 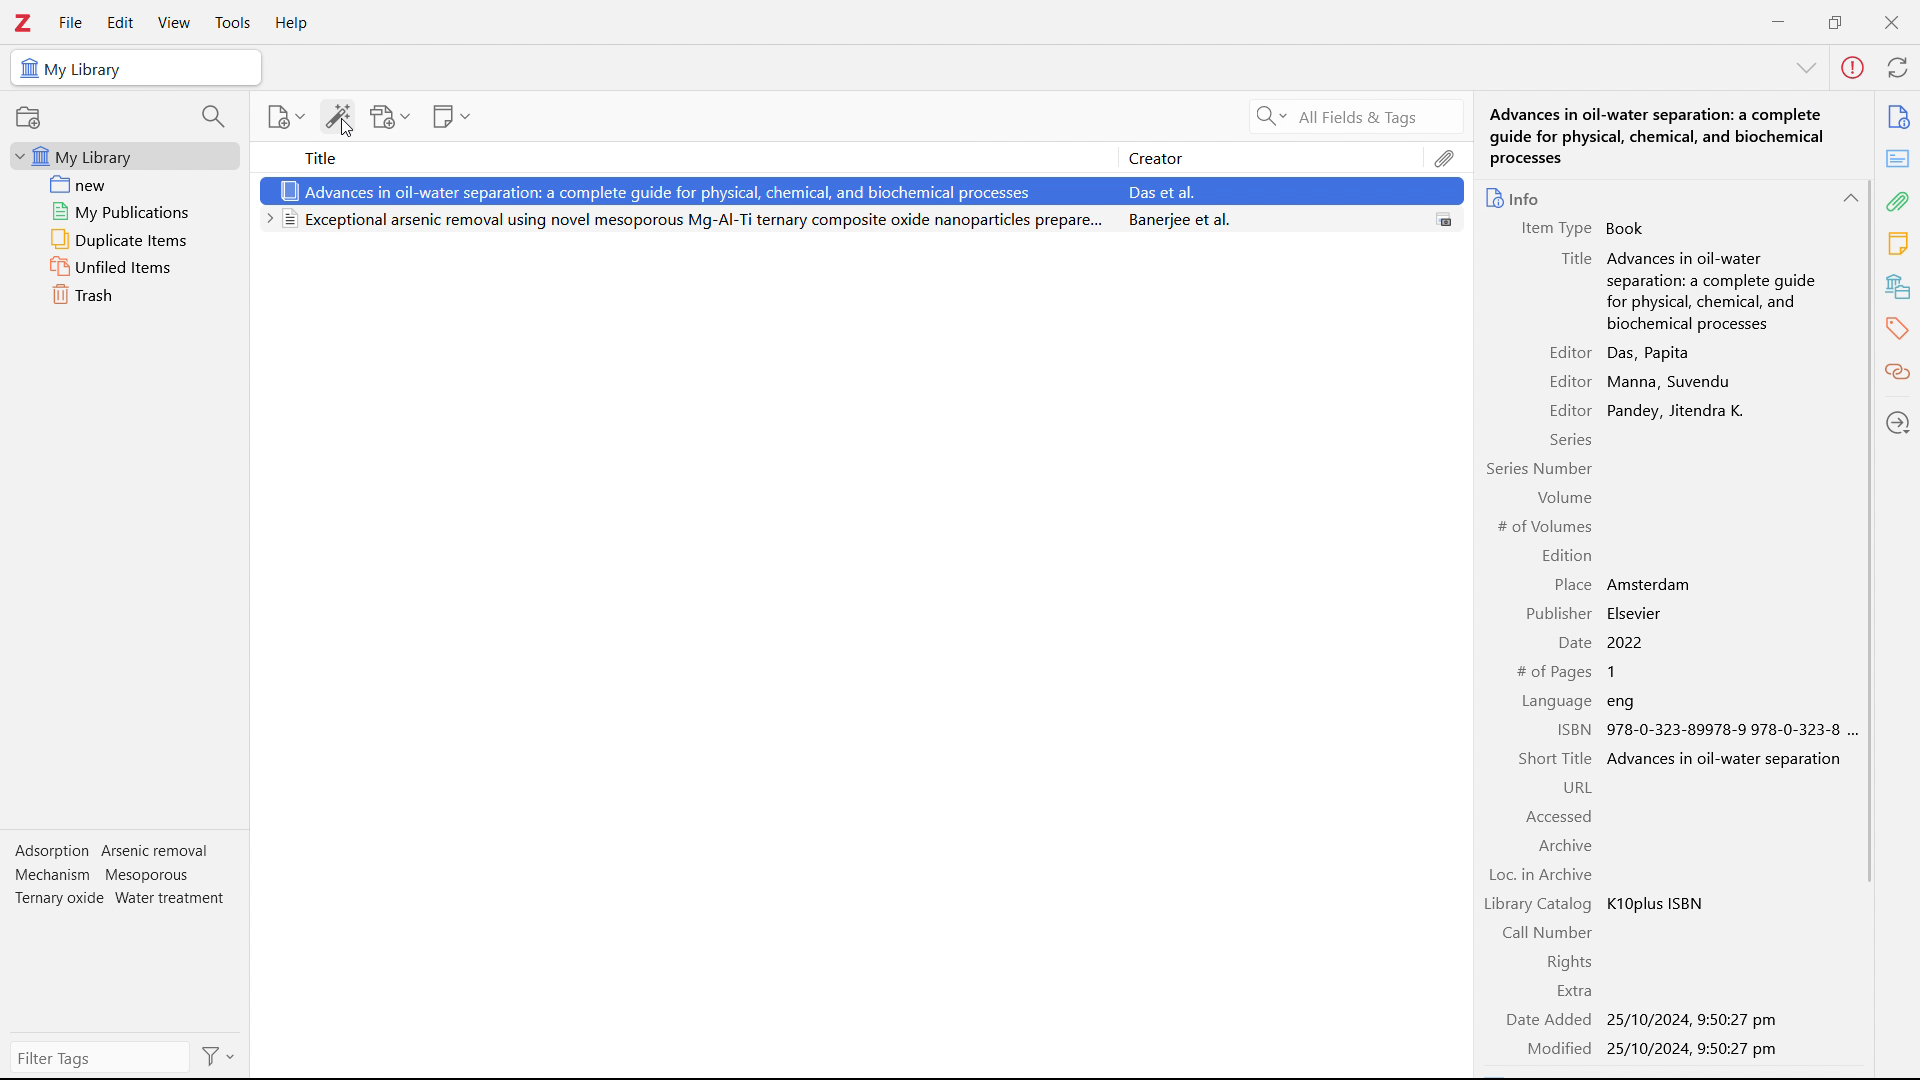 I want to click on logo, so click(x=23, y=22).